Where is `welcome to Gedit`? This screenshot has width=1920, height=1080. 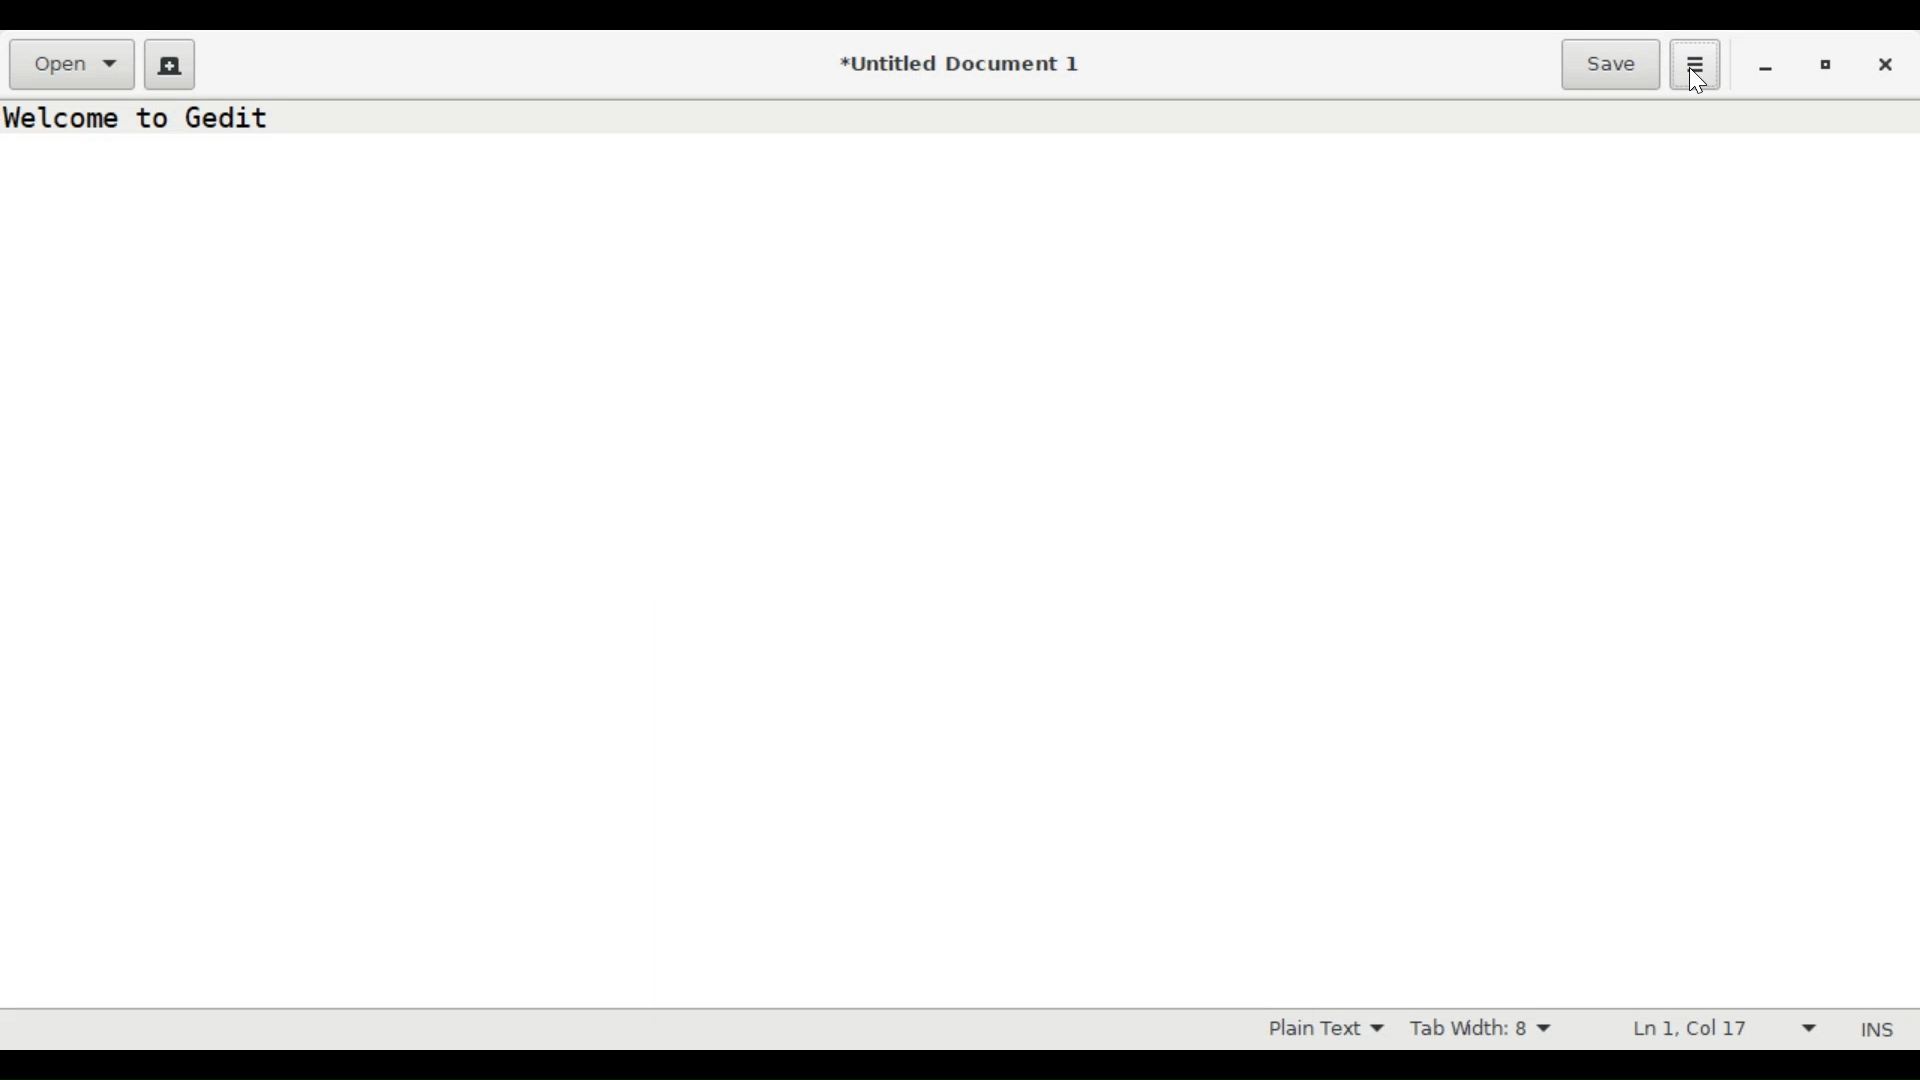
welcome to Gedit is located at coordinates (148, 119).